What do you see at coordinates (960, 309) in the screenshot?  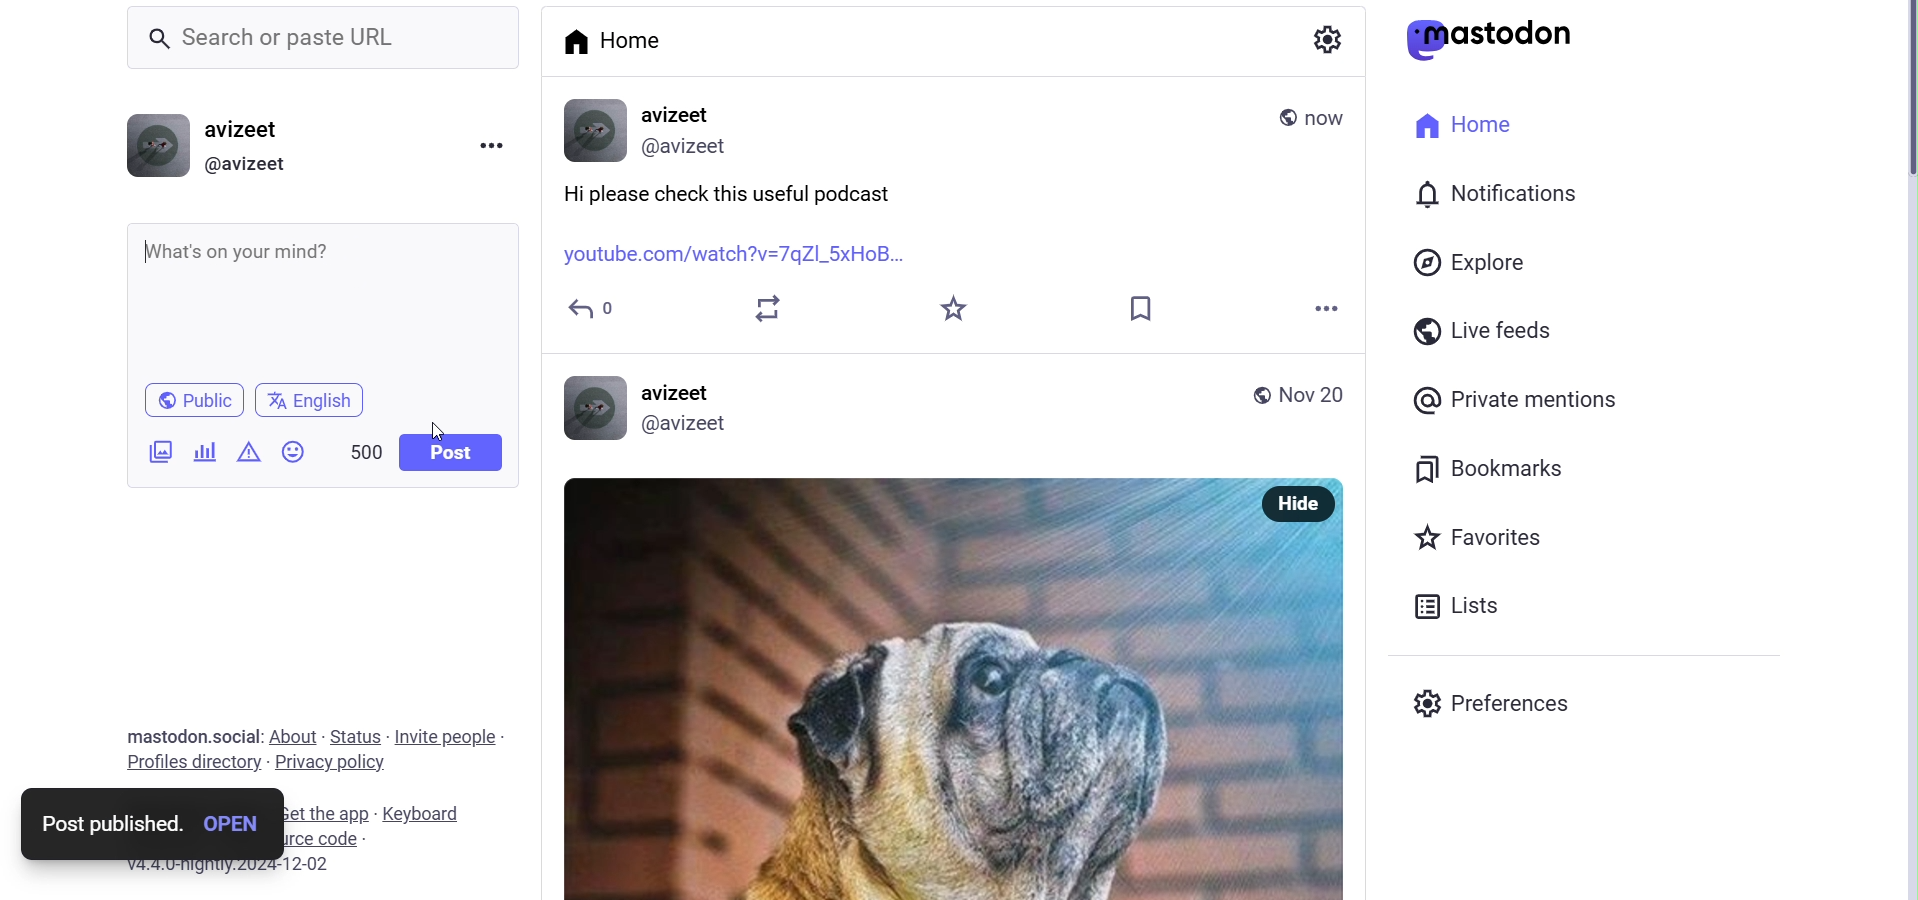 I see `favorite` at bounding box center [960, 309].